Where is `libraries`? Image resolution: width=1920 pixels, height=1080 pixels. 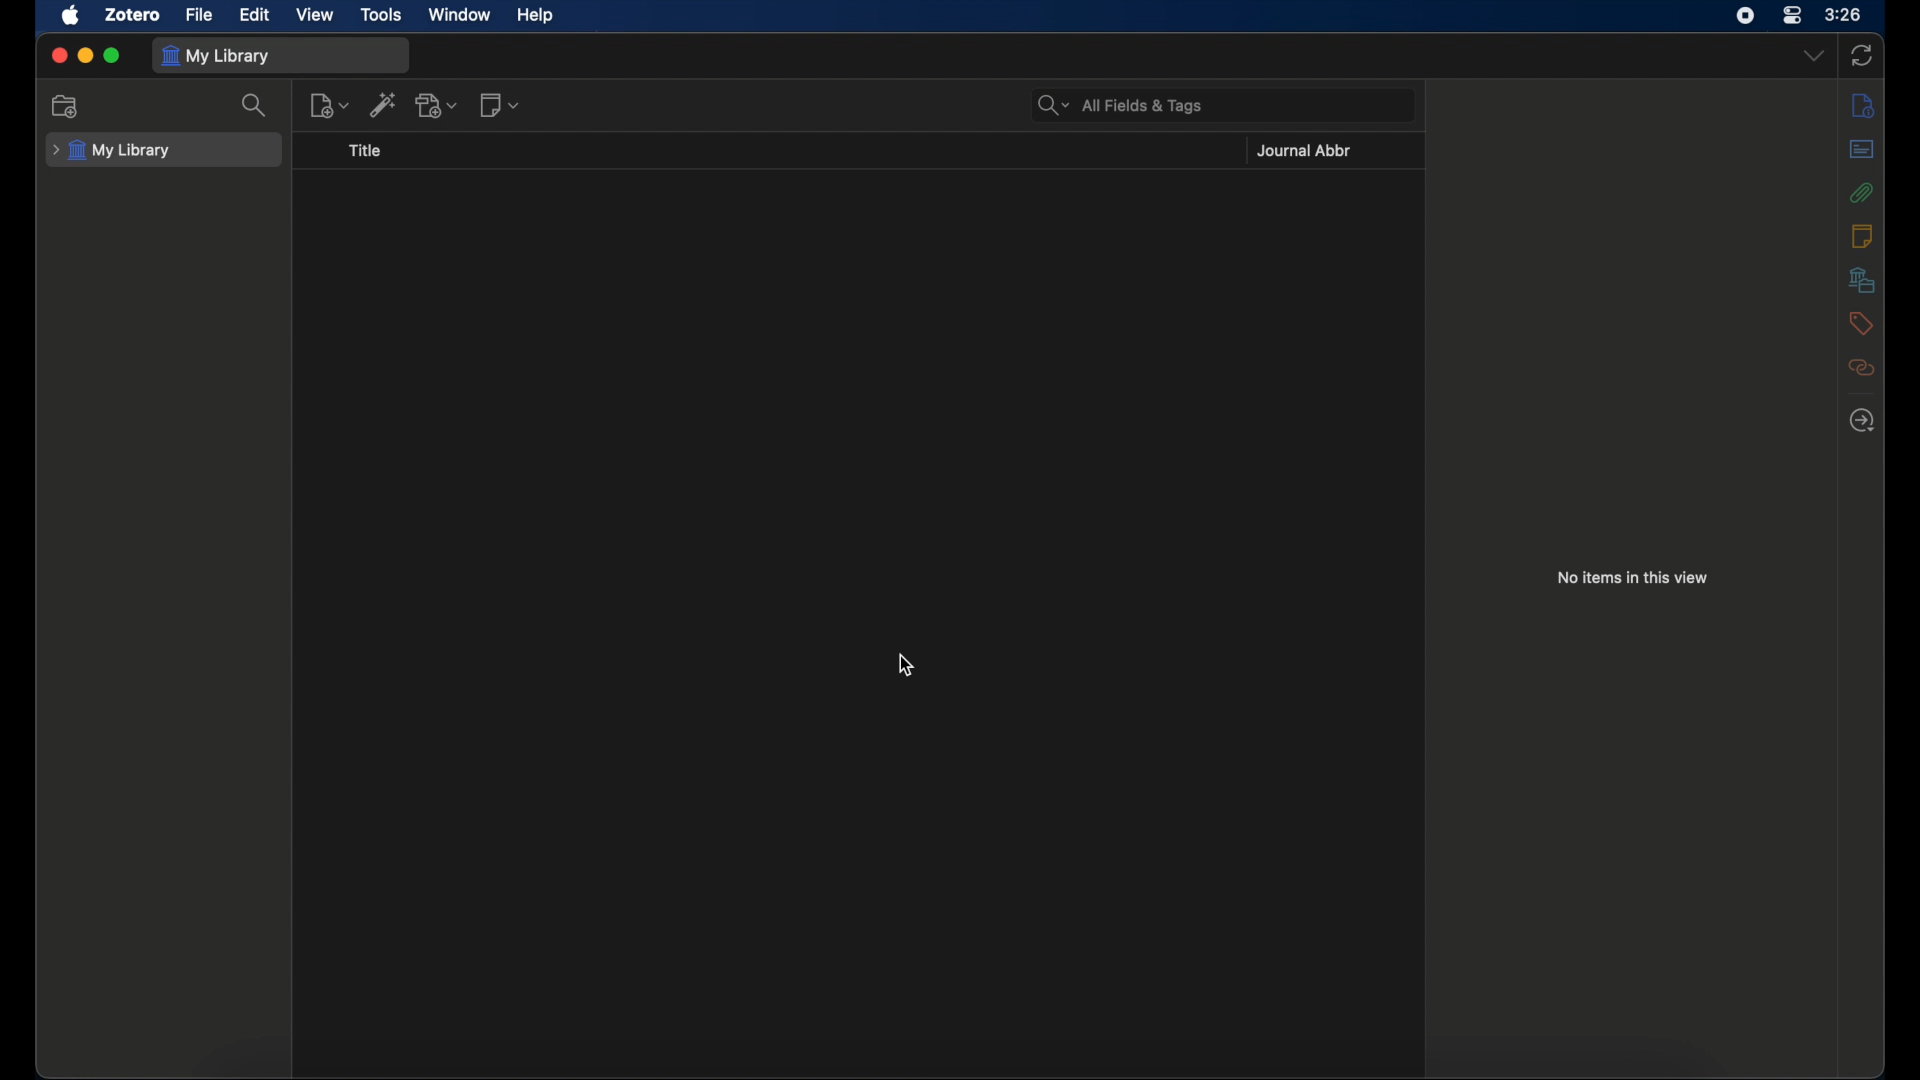
libraries is located at coordinates (1862, 279).